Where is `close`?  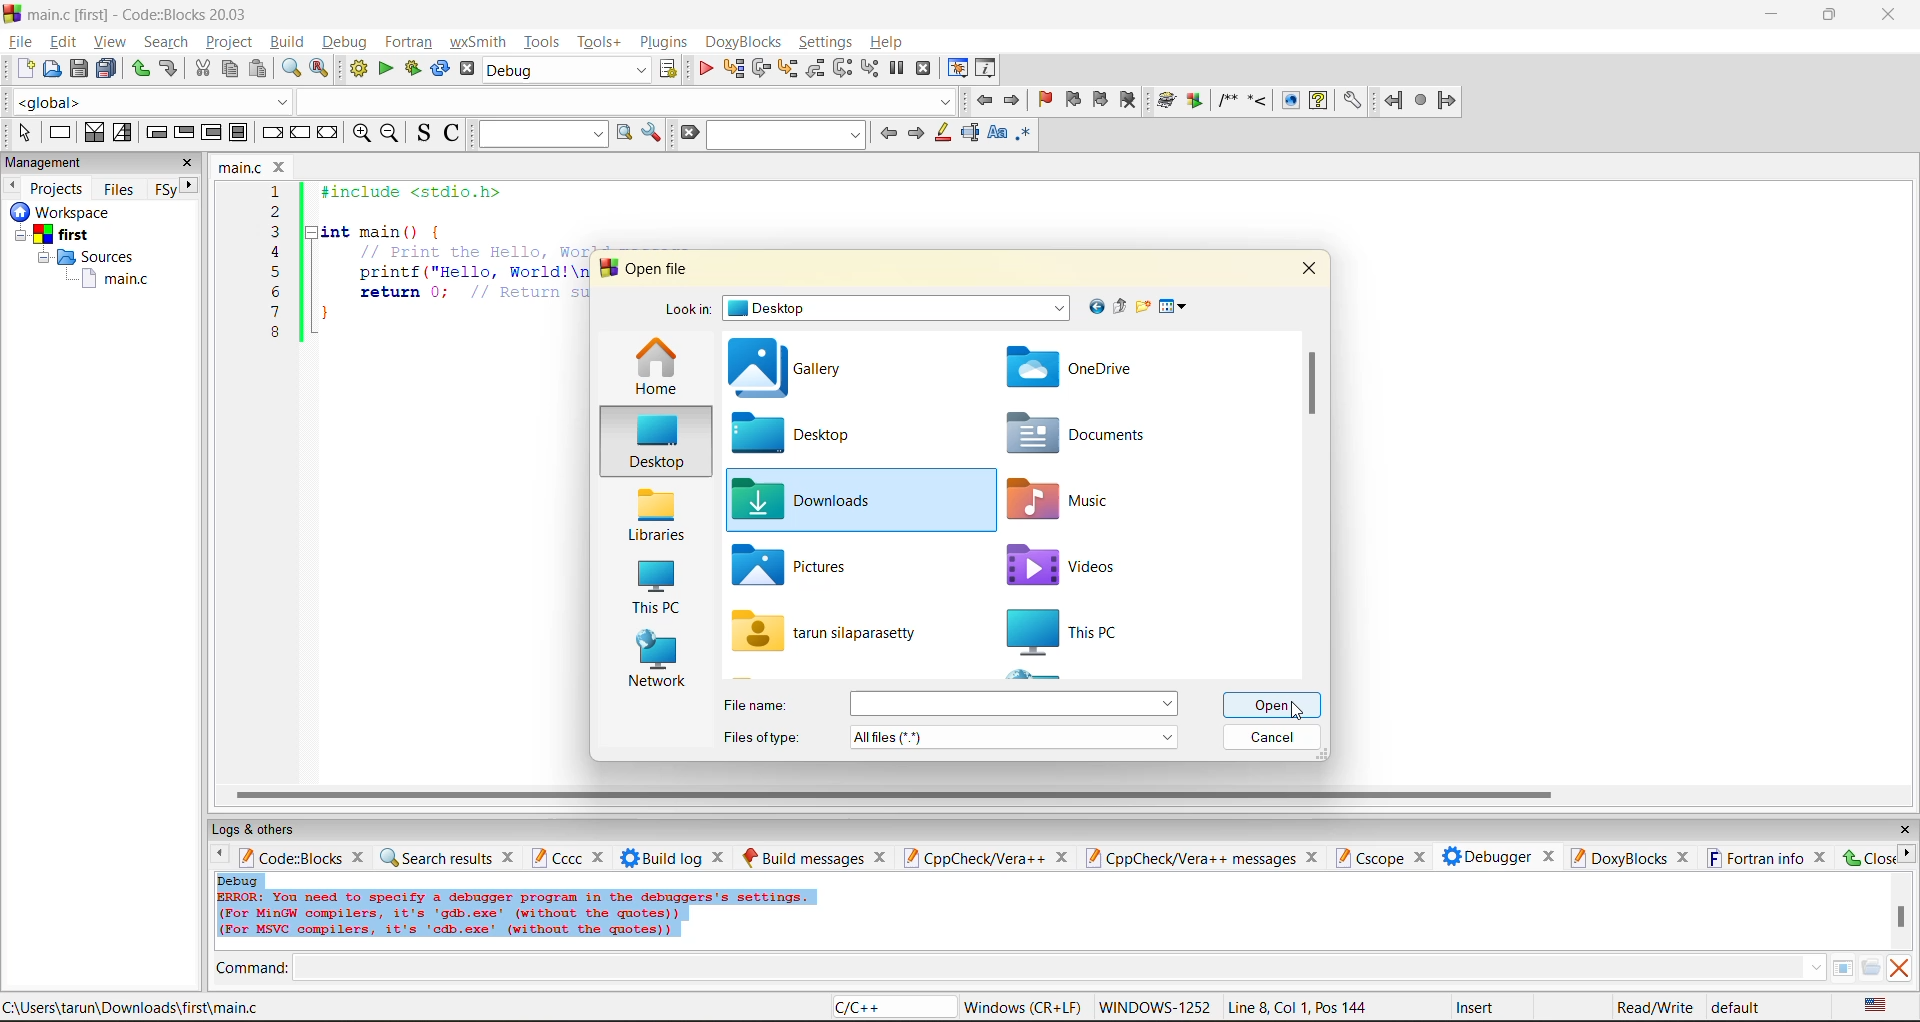
close is located at coordinates (1904, 830).